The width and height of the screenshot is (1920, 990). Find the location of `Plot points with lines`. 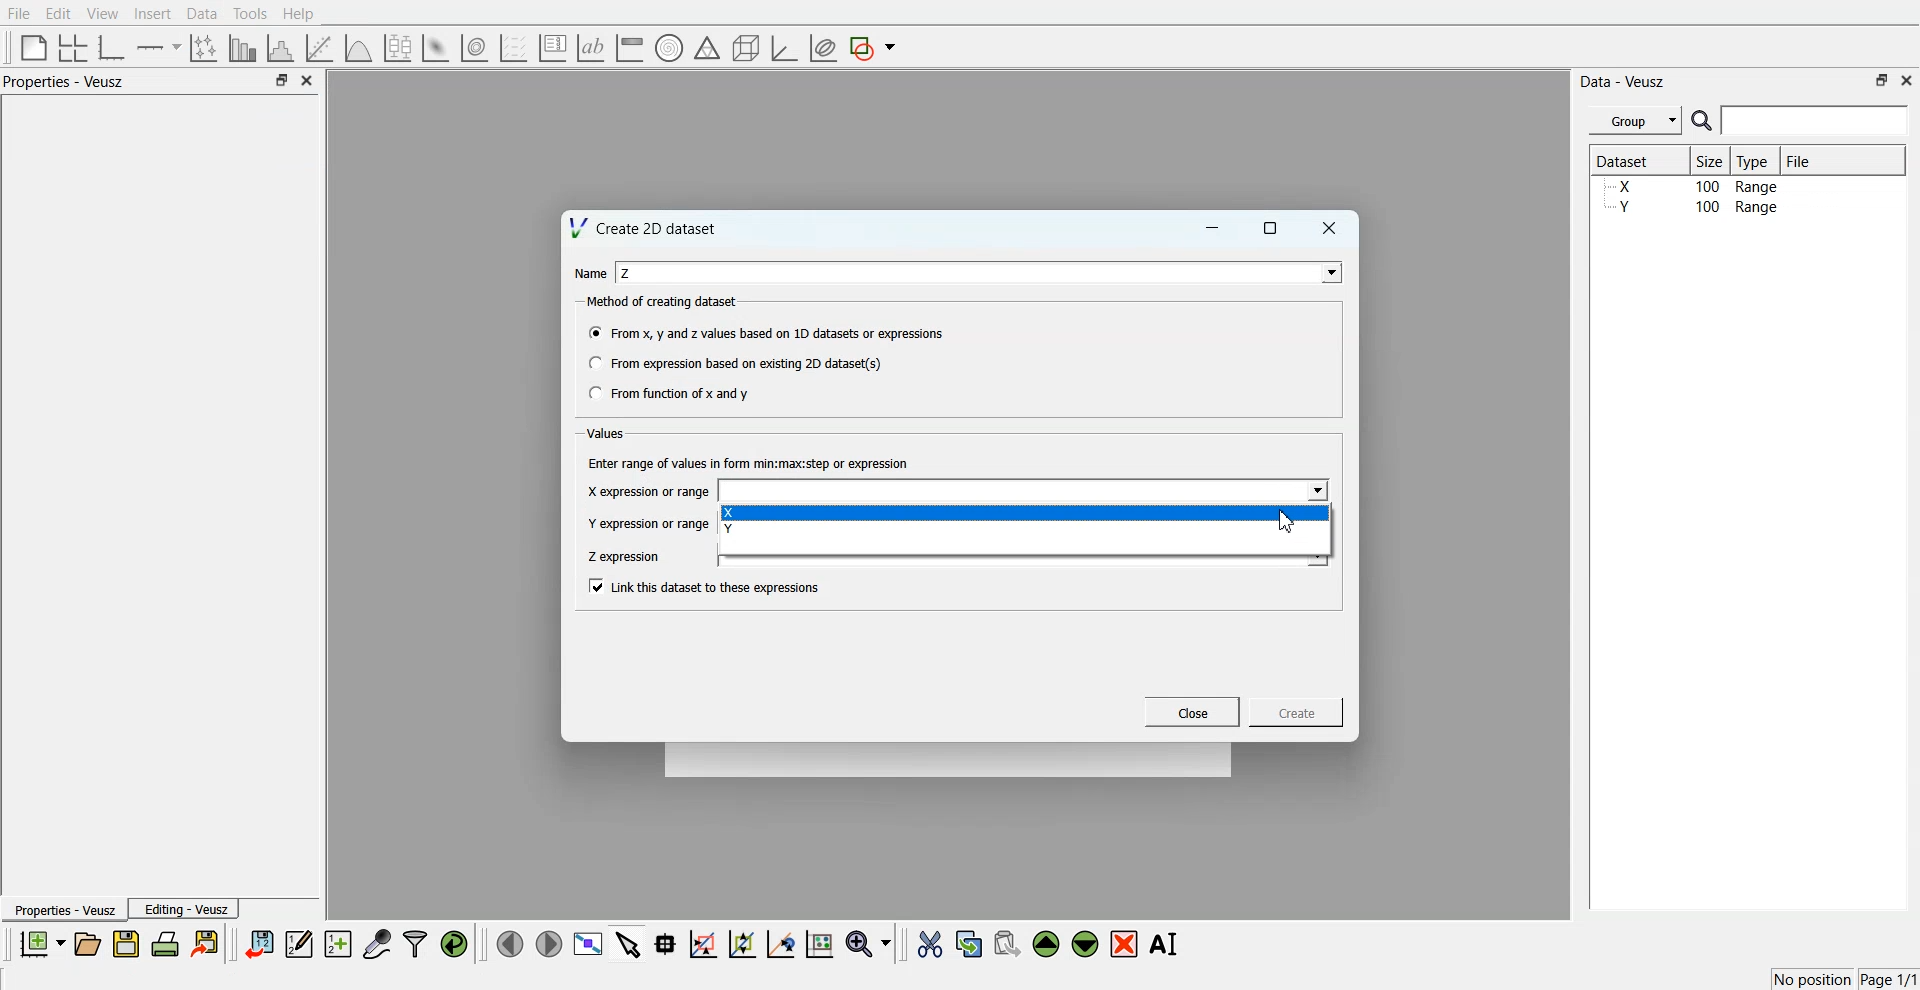

Plot points with lines is located at coordinates (205, 48).